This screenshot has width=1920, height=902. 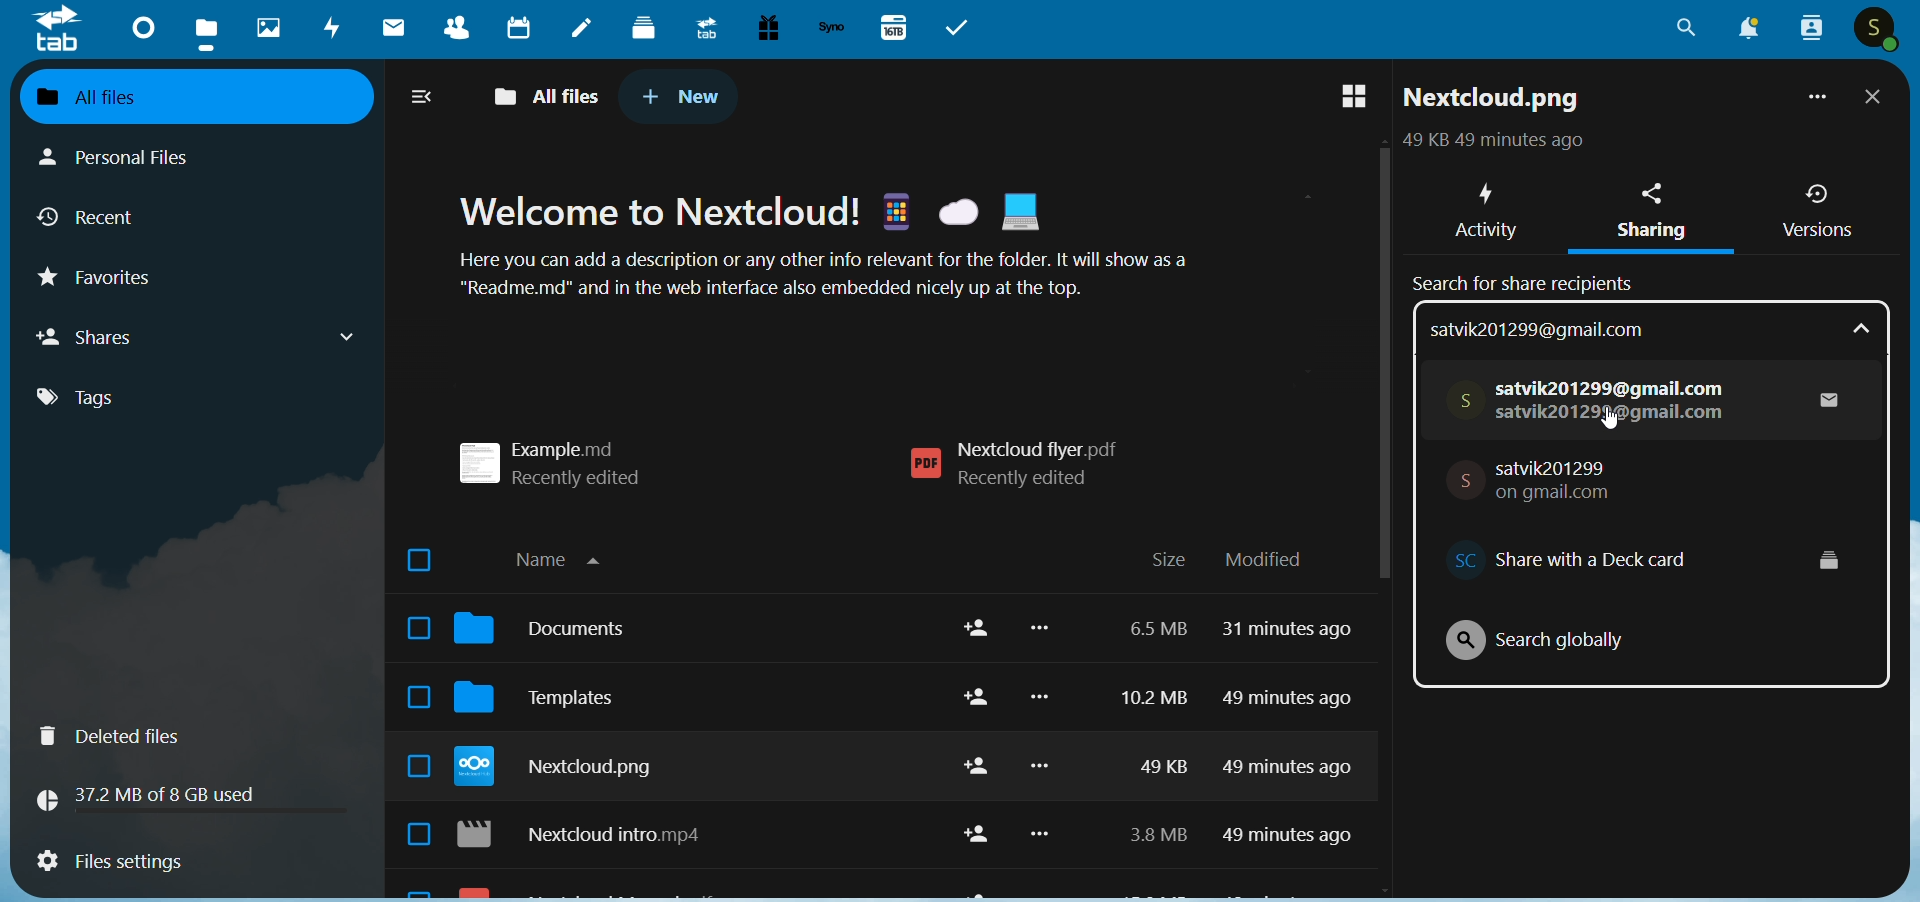 I want to click on user, so click(x=1878, y=30).